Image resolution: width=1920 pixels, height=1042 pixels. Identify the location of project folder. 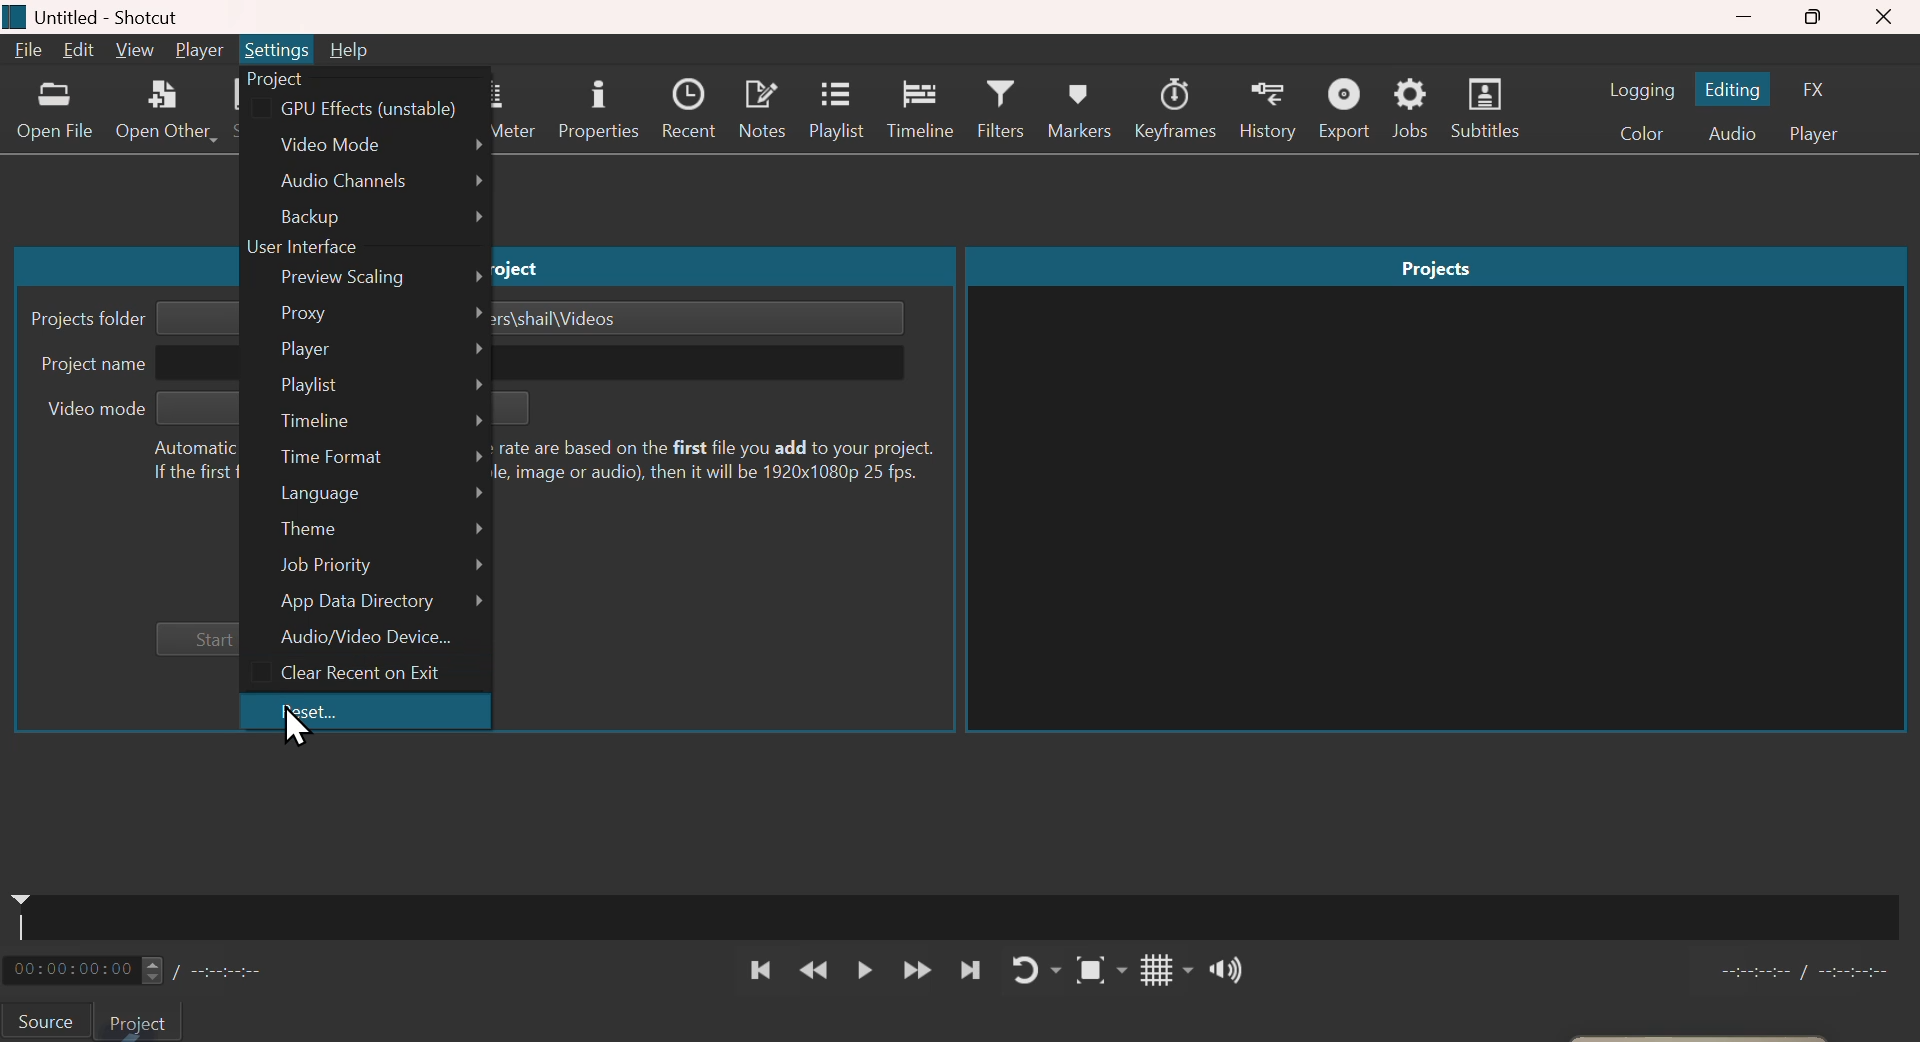
(82, 316).